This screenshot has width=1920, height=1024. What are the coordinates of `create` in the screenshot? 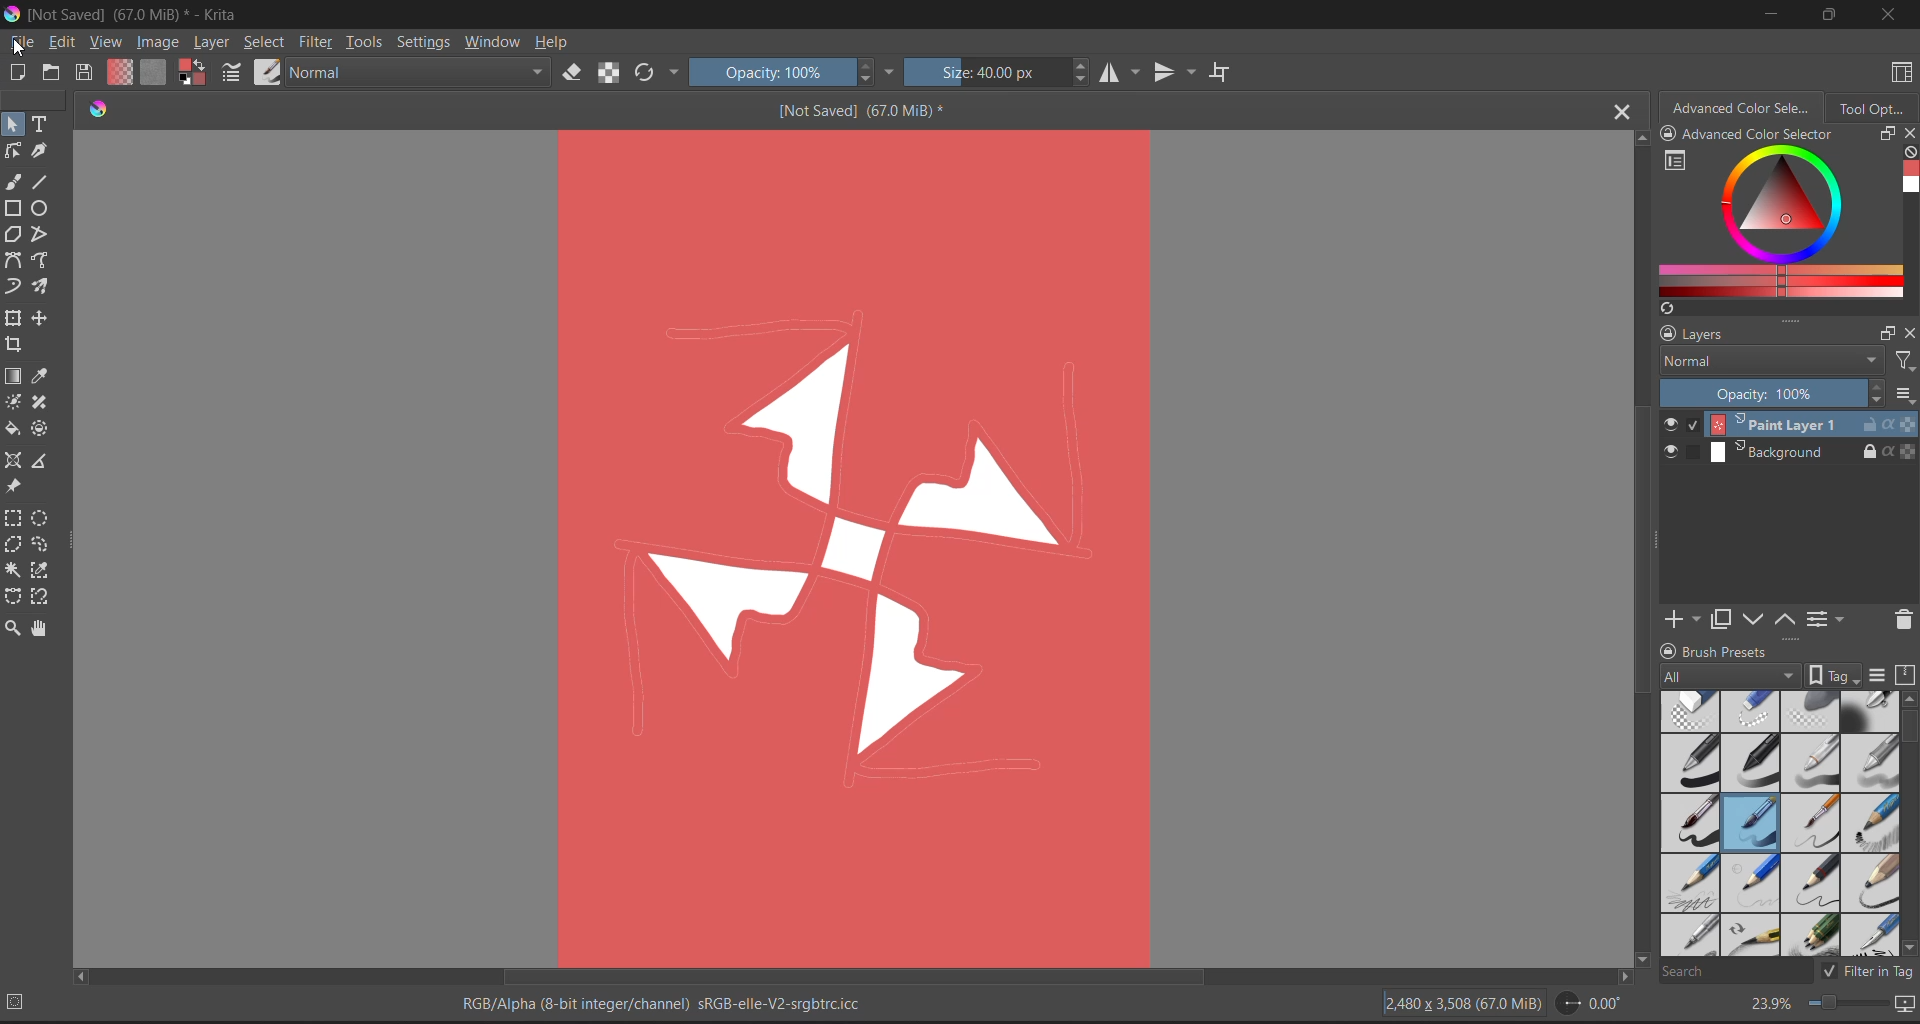 It's located at (14, 72).